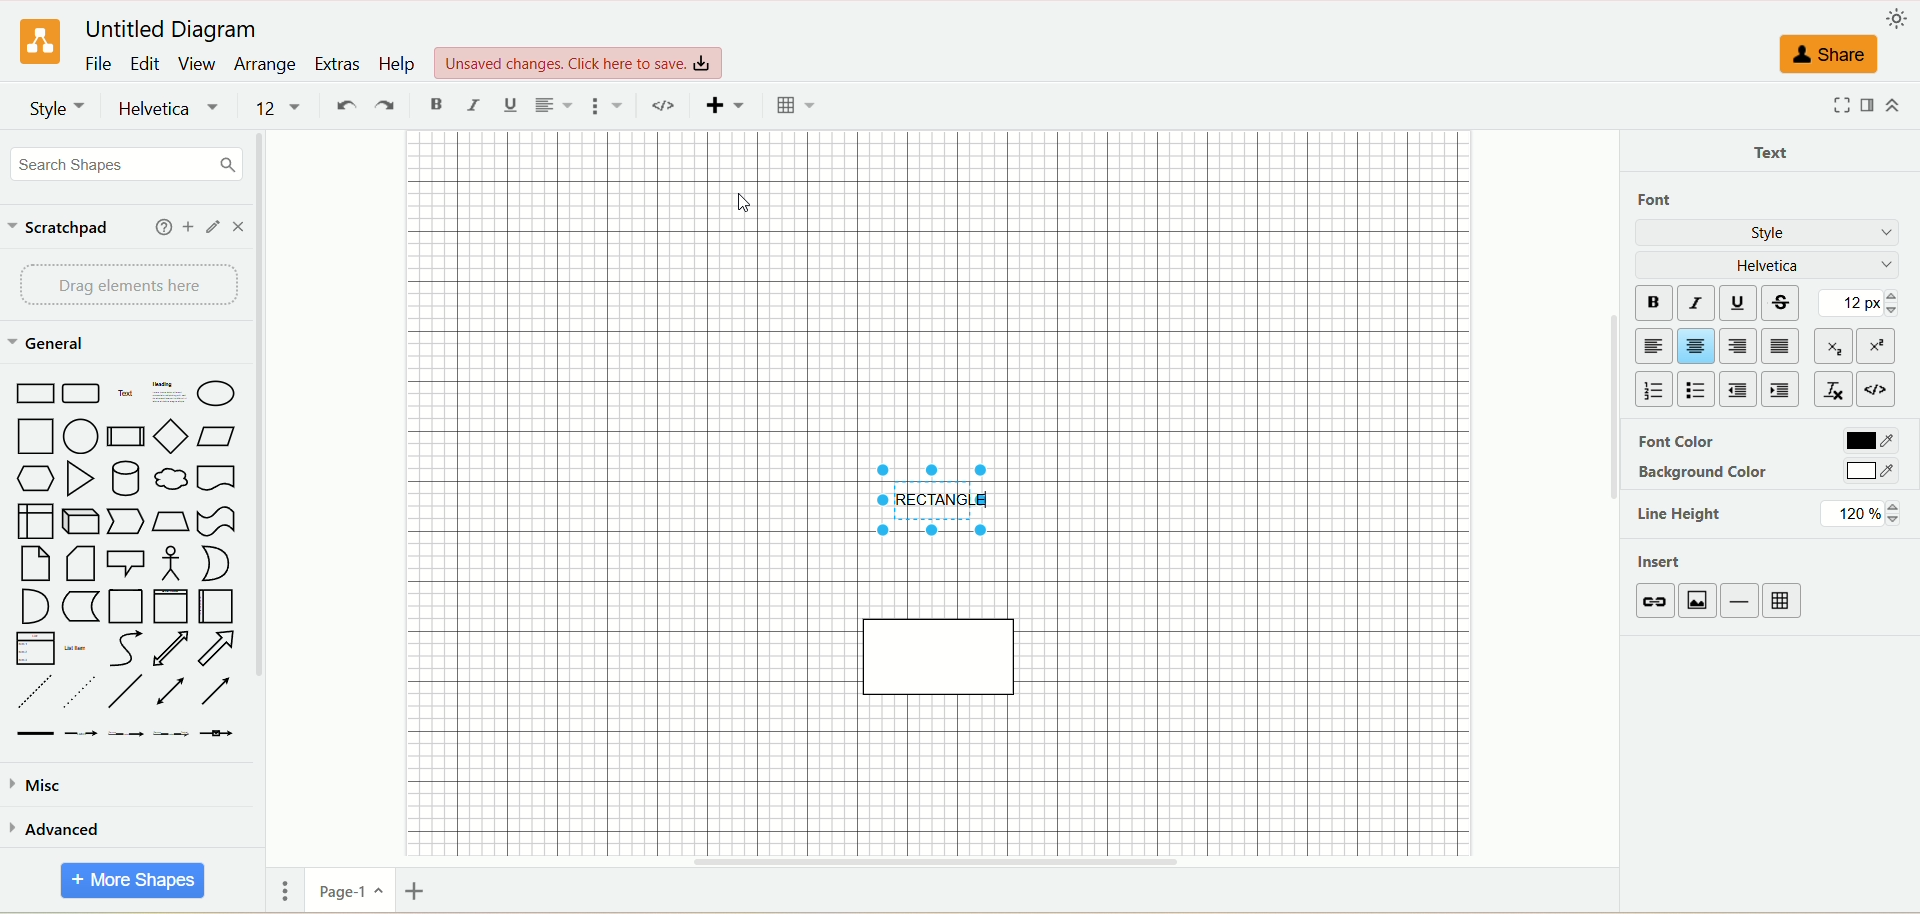 This screenshot has width=1920, height=914. Describe the element at coordinates (559, 106) in the screenshot. I see `text alignment` at that location.